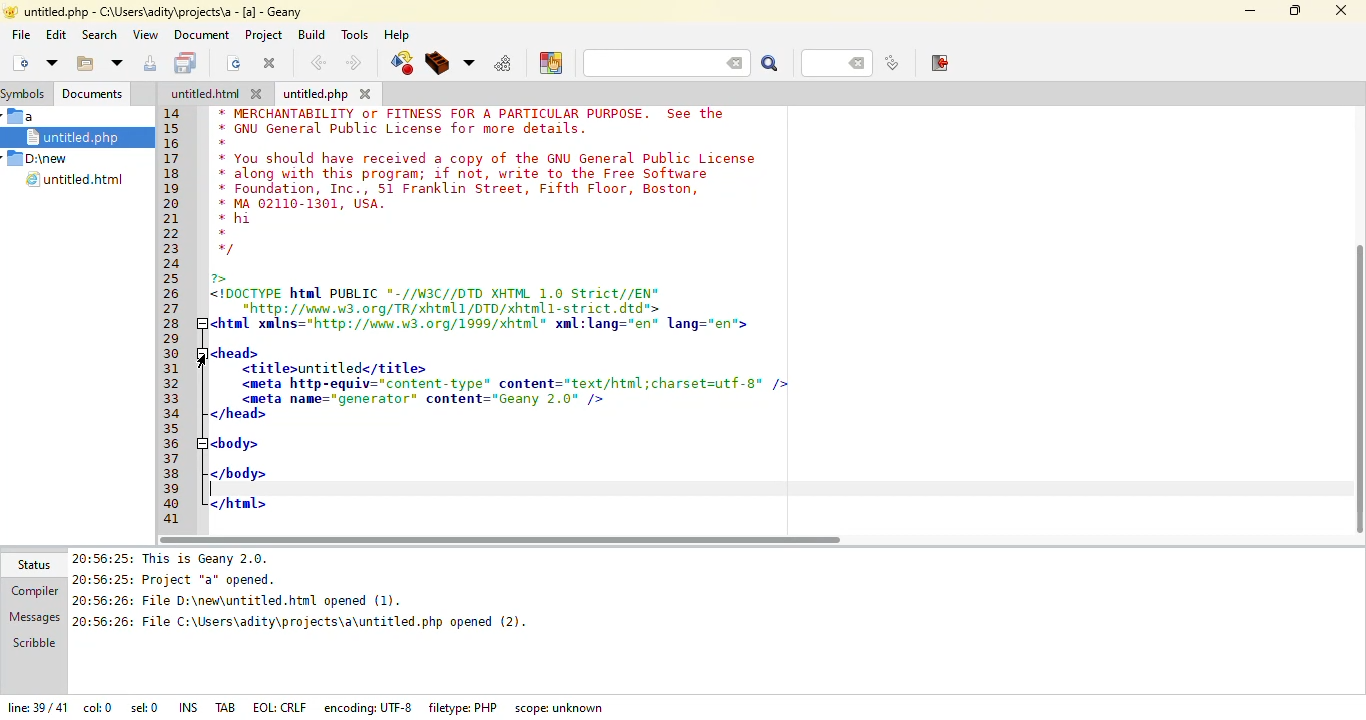 This screenshot has height=720, width=1366. What do you see at coordinates (734, 63) in the screenshot?
I see `back space` at bounding box center [734, 63].